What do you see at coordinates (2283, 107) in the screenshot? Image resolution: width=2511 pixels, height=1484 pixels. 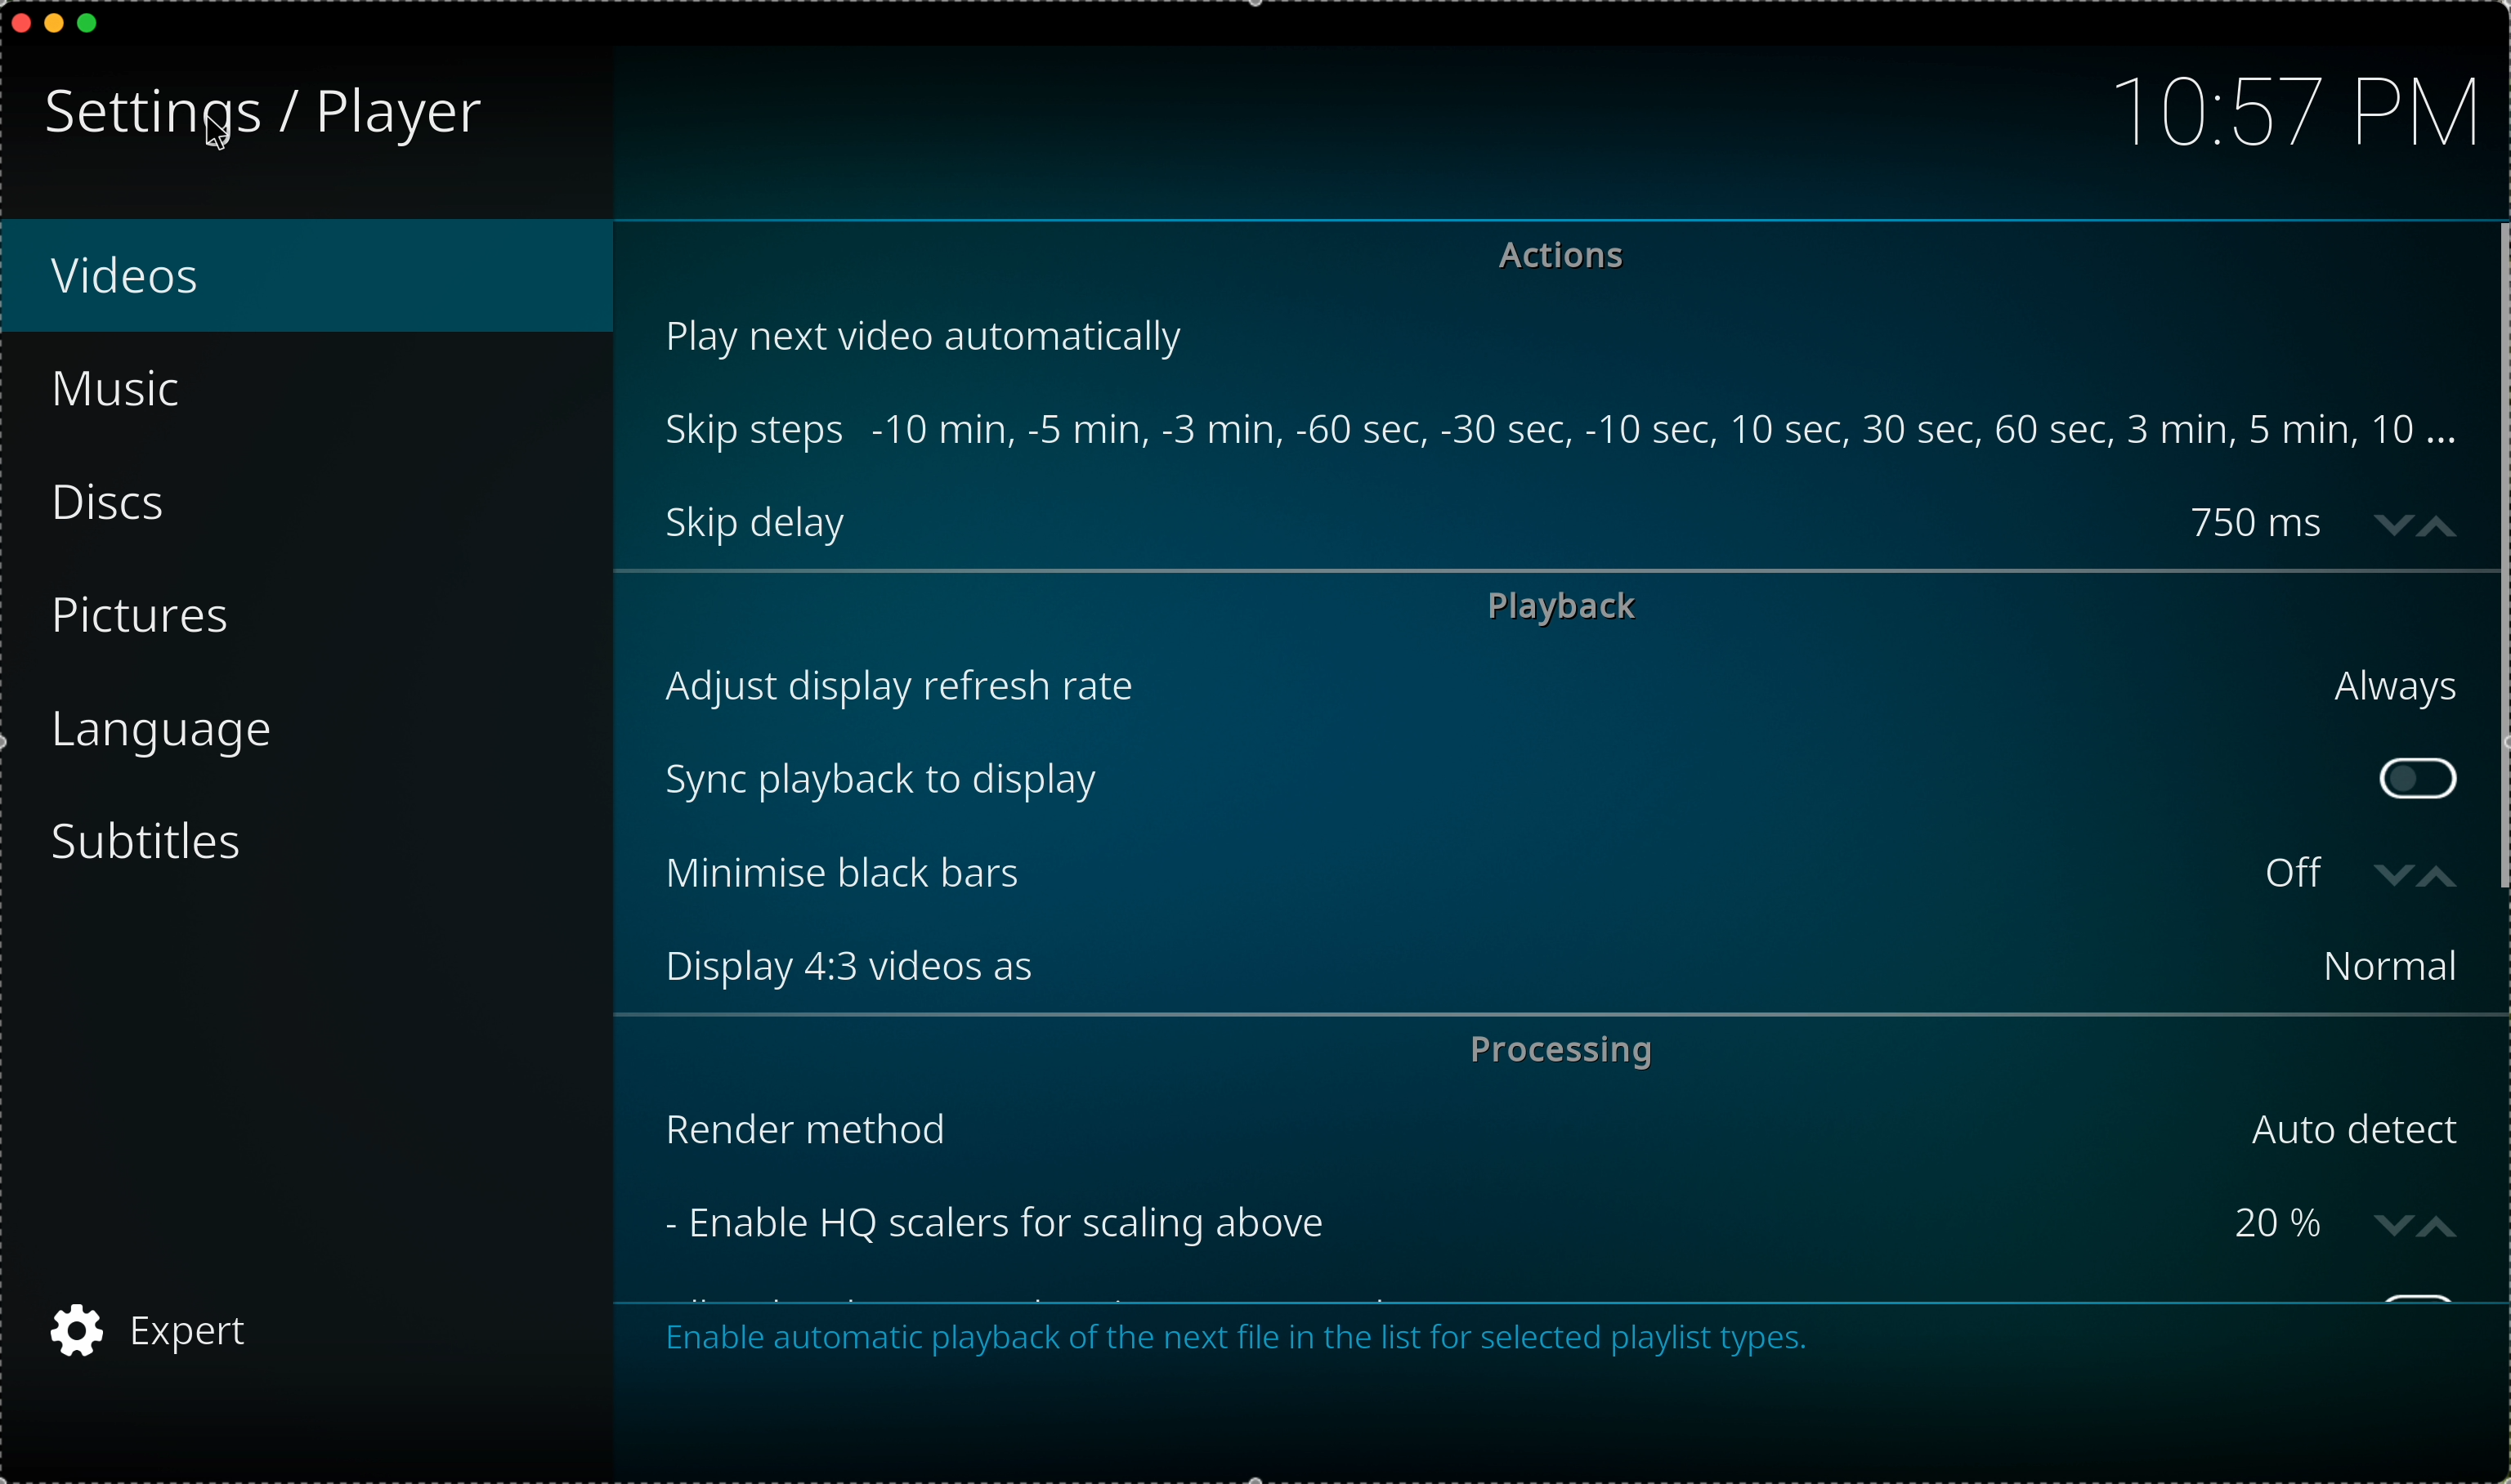 I see `10:57 PM` at bounding box center [2283, 107].